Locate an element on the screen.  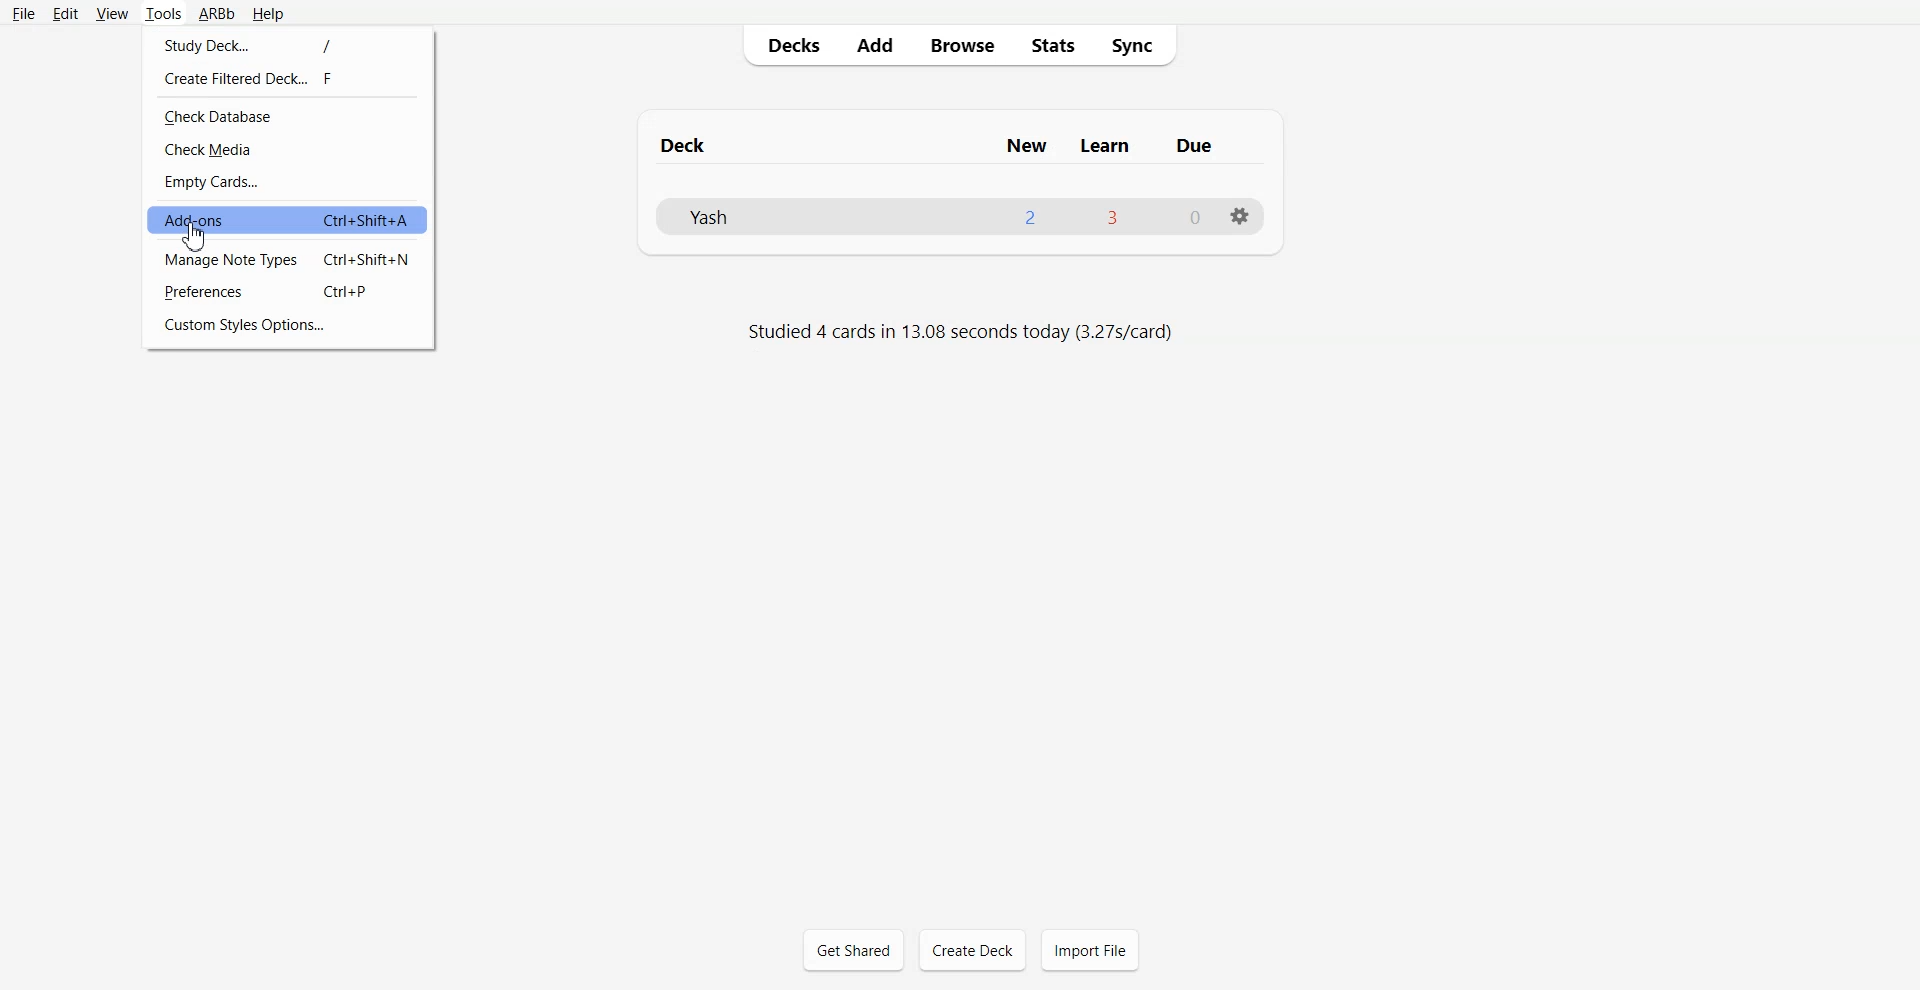
Deck New Learn Due is located at coordinates (952, 144).